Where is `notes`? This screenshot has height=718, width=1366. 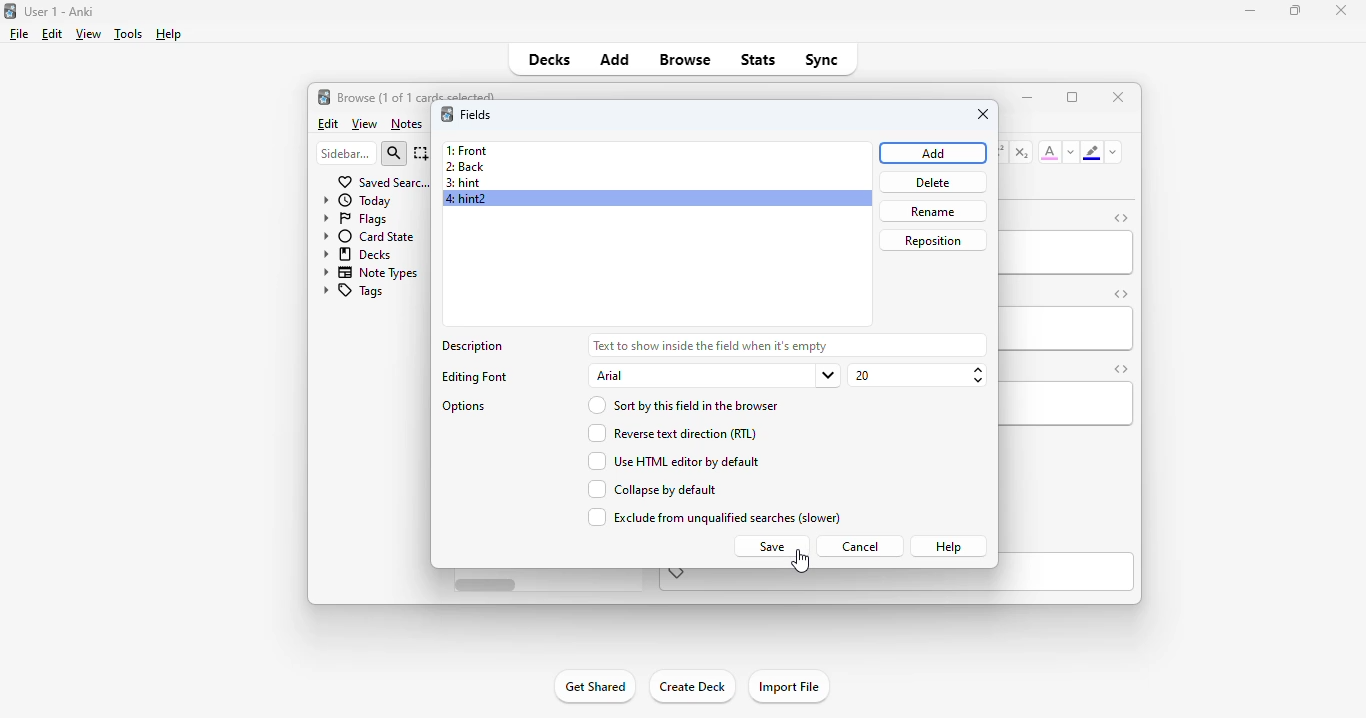
notes is located at coordinates (406, 124).